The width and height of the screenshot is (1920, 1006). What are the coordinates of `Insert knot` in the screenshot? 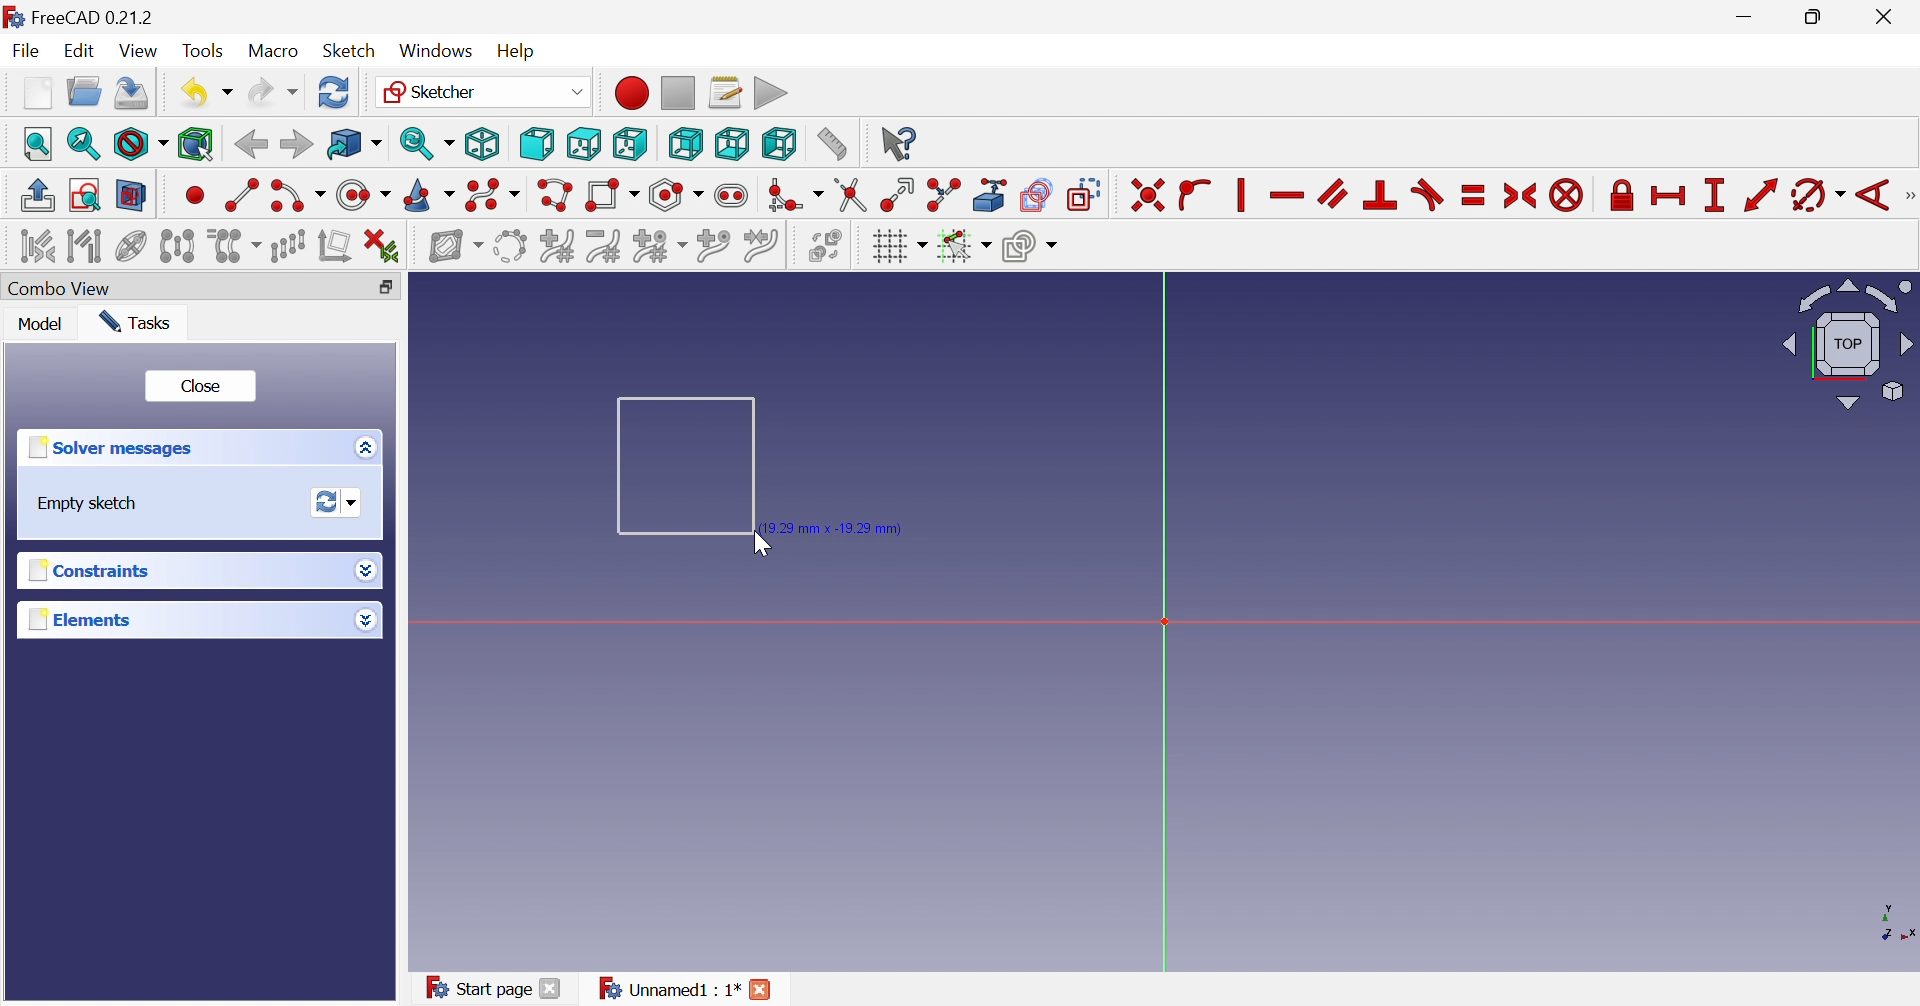 It's located at (714, 249).